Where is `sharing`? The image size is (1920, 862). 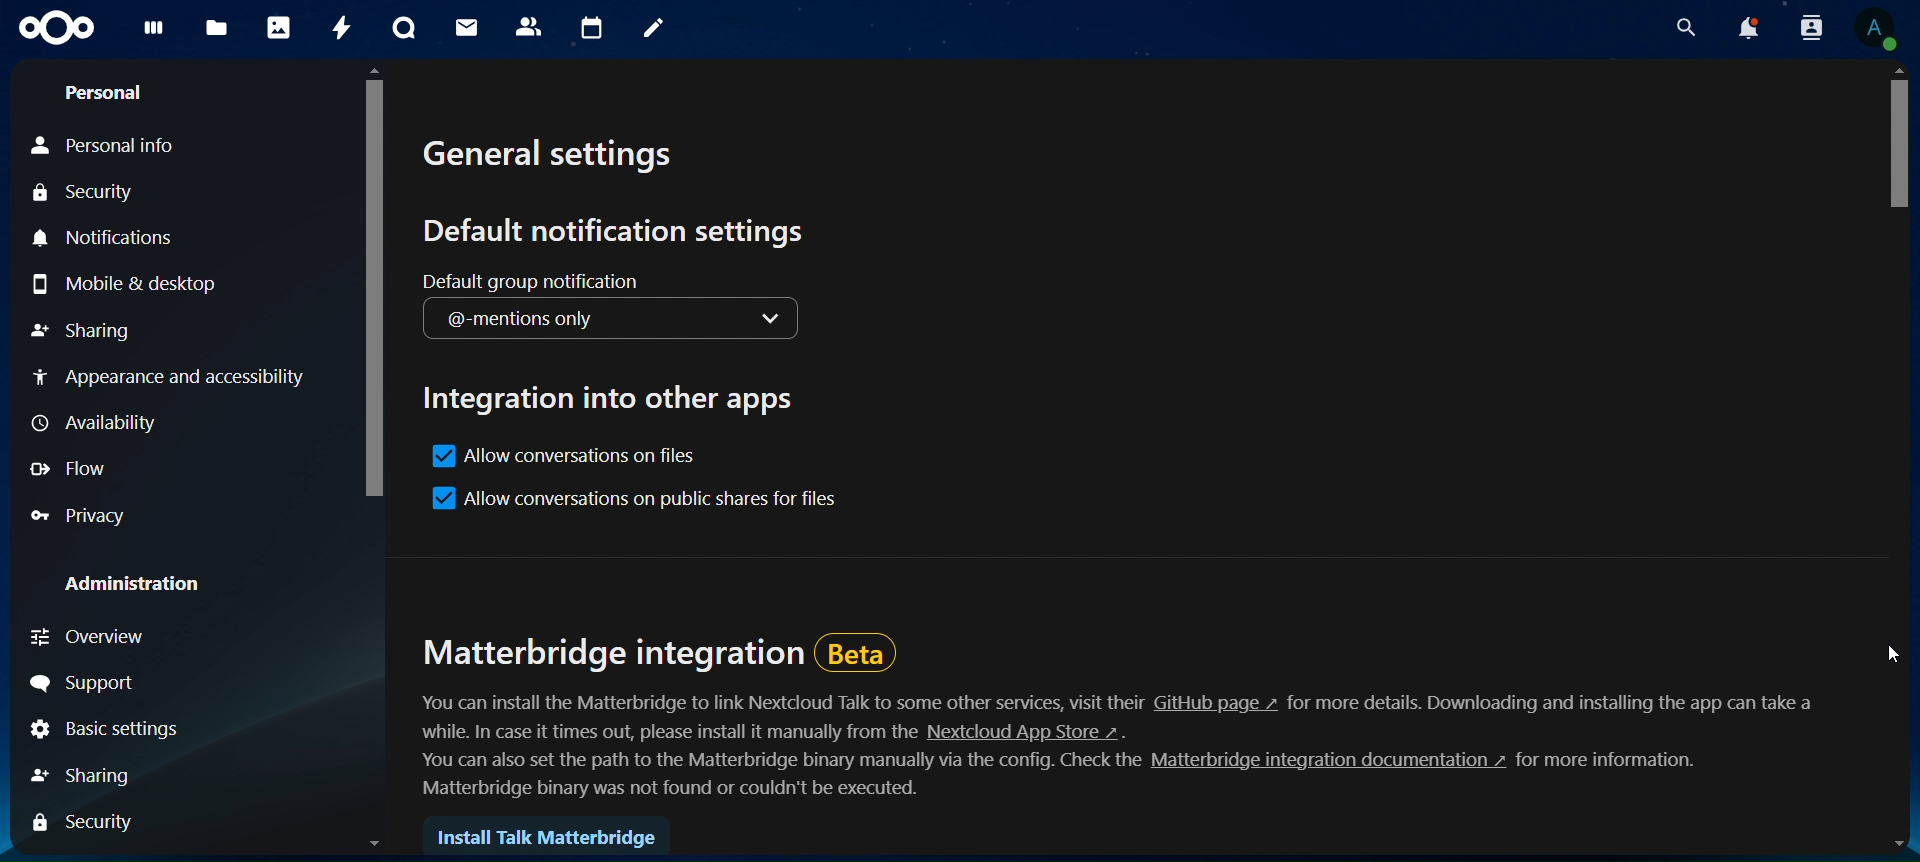 sharing is located at coordinates (83, 777).